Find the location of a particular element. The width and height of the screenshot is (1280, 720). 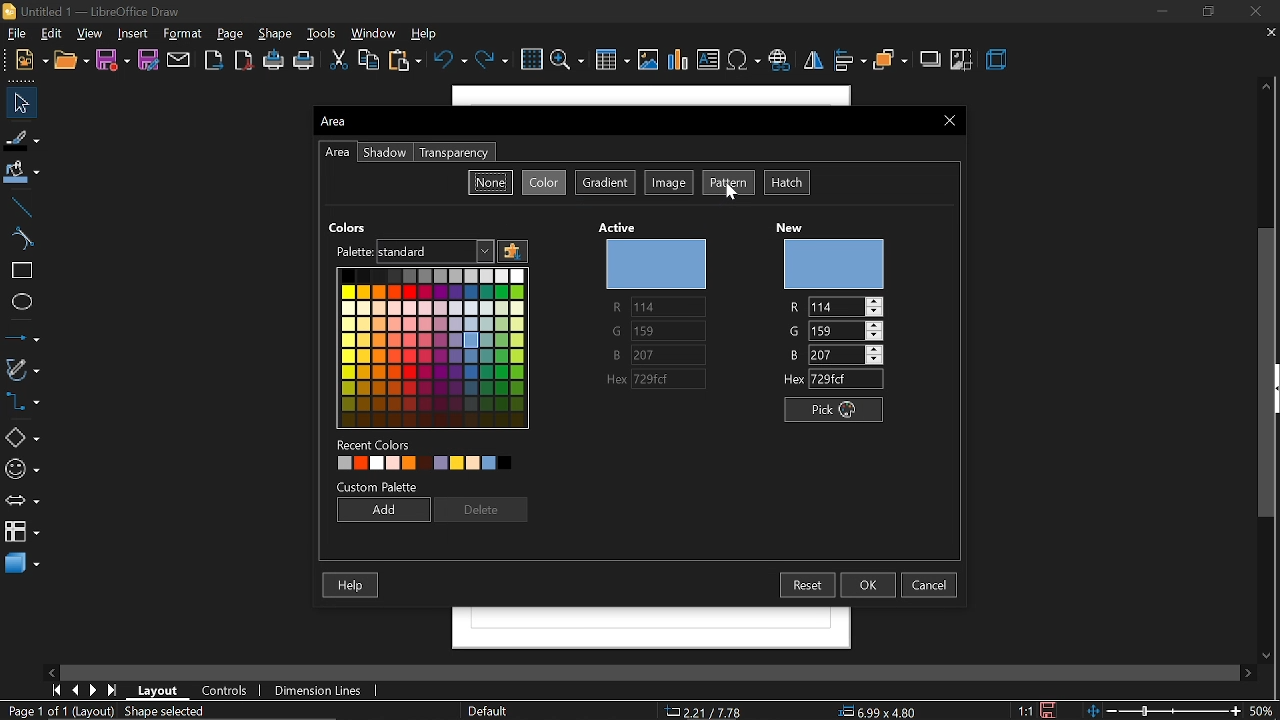

insert is located at coordinates (134, 33).